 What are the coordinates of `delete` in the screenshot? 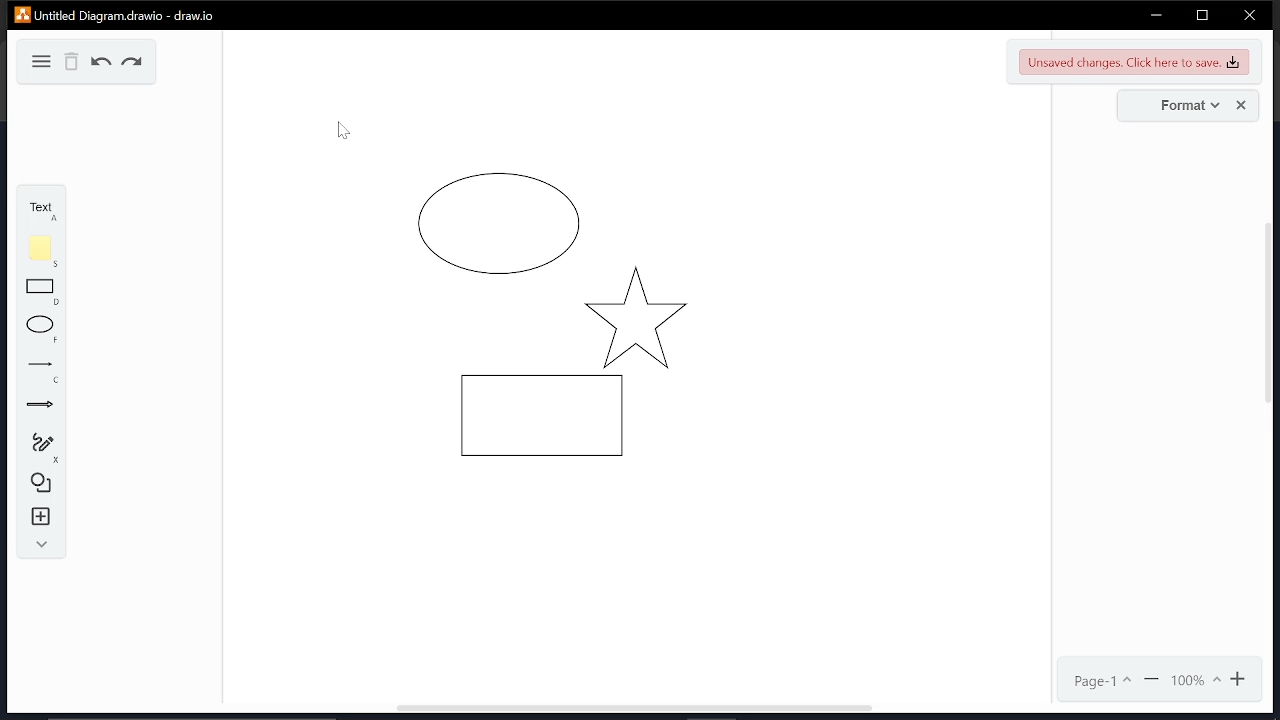 It's located at (73, 62).